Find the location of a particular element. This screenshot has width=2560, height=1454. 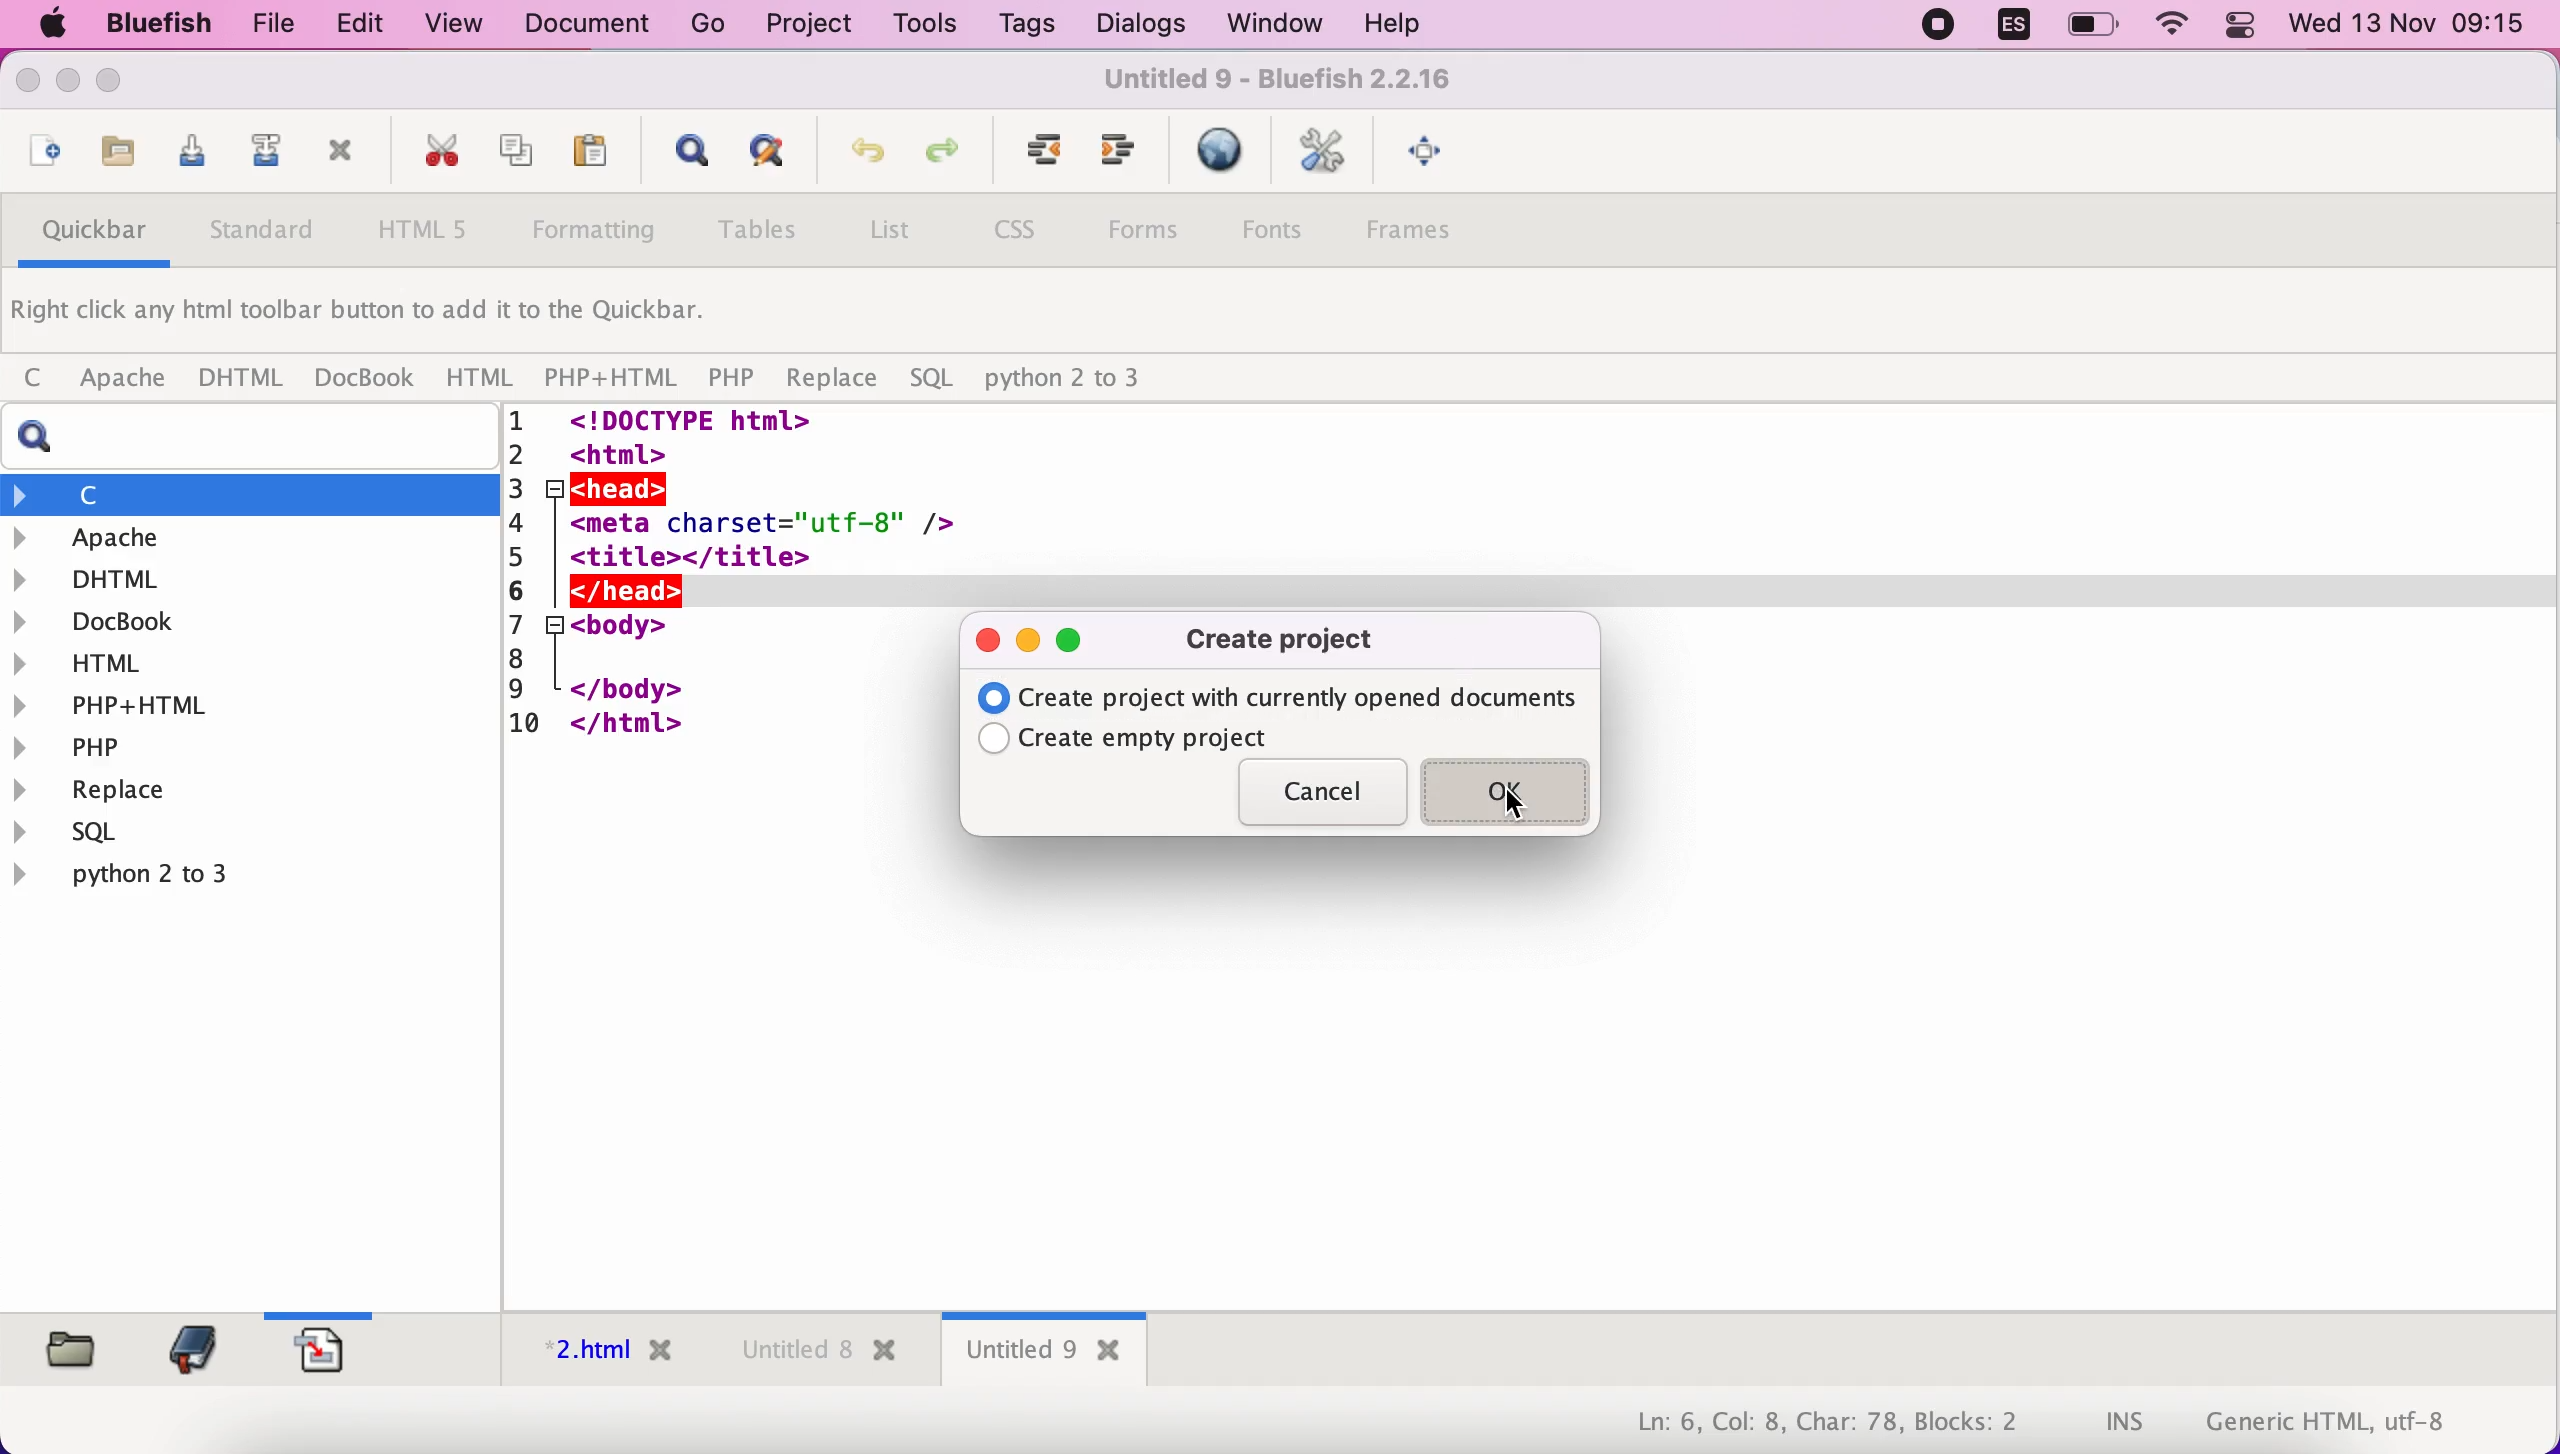

undo is located at coordinates (858, 160).